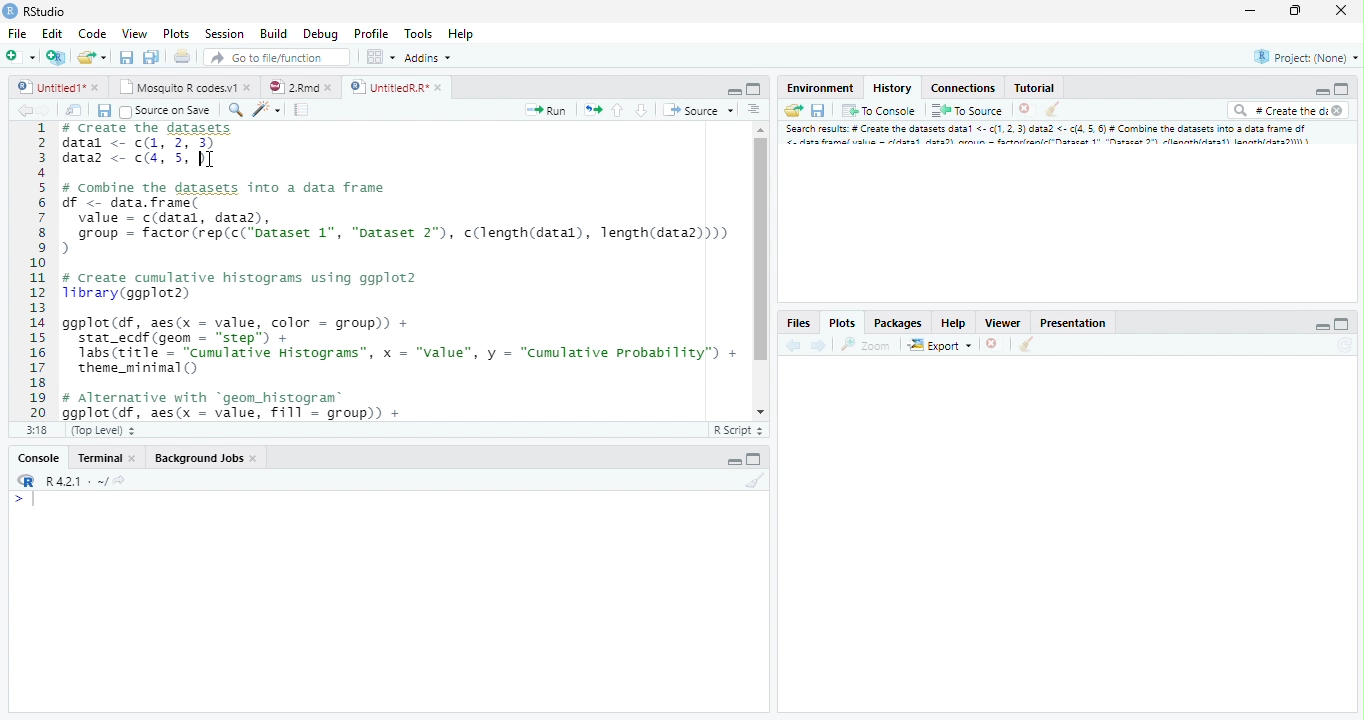 The height and width of the screenshot is (720, 1364). I want to click on 1:1, so click(41, 430).